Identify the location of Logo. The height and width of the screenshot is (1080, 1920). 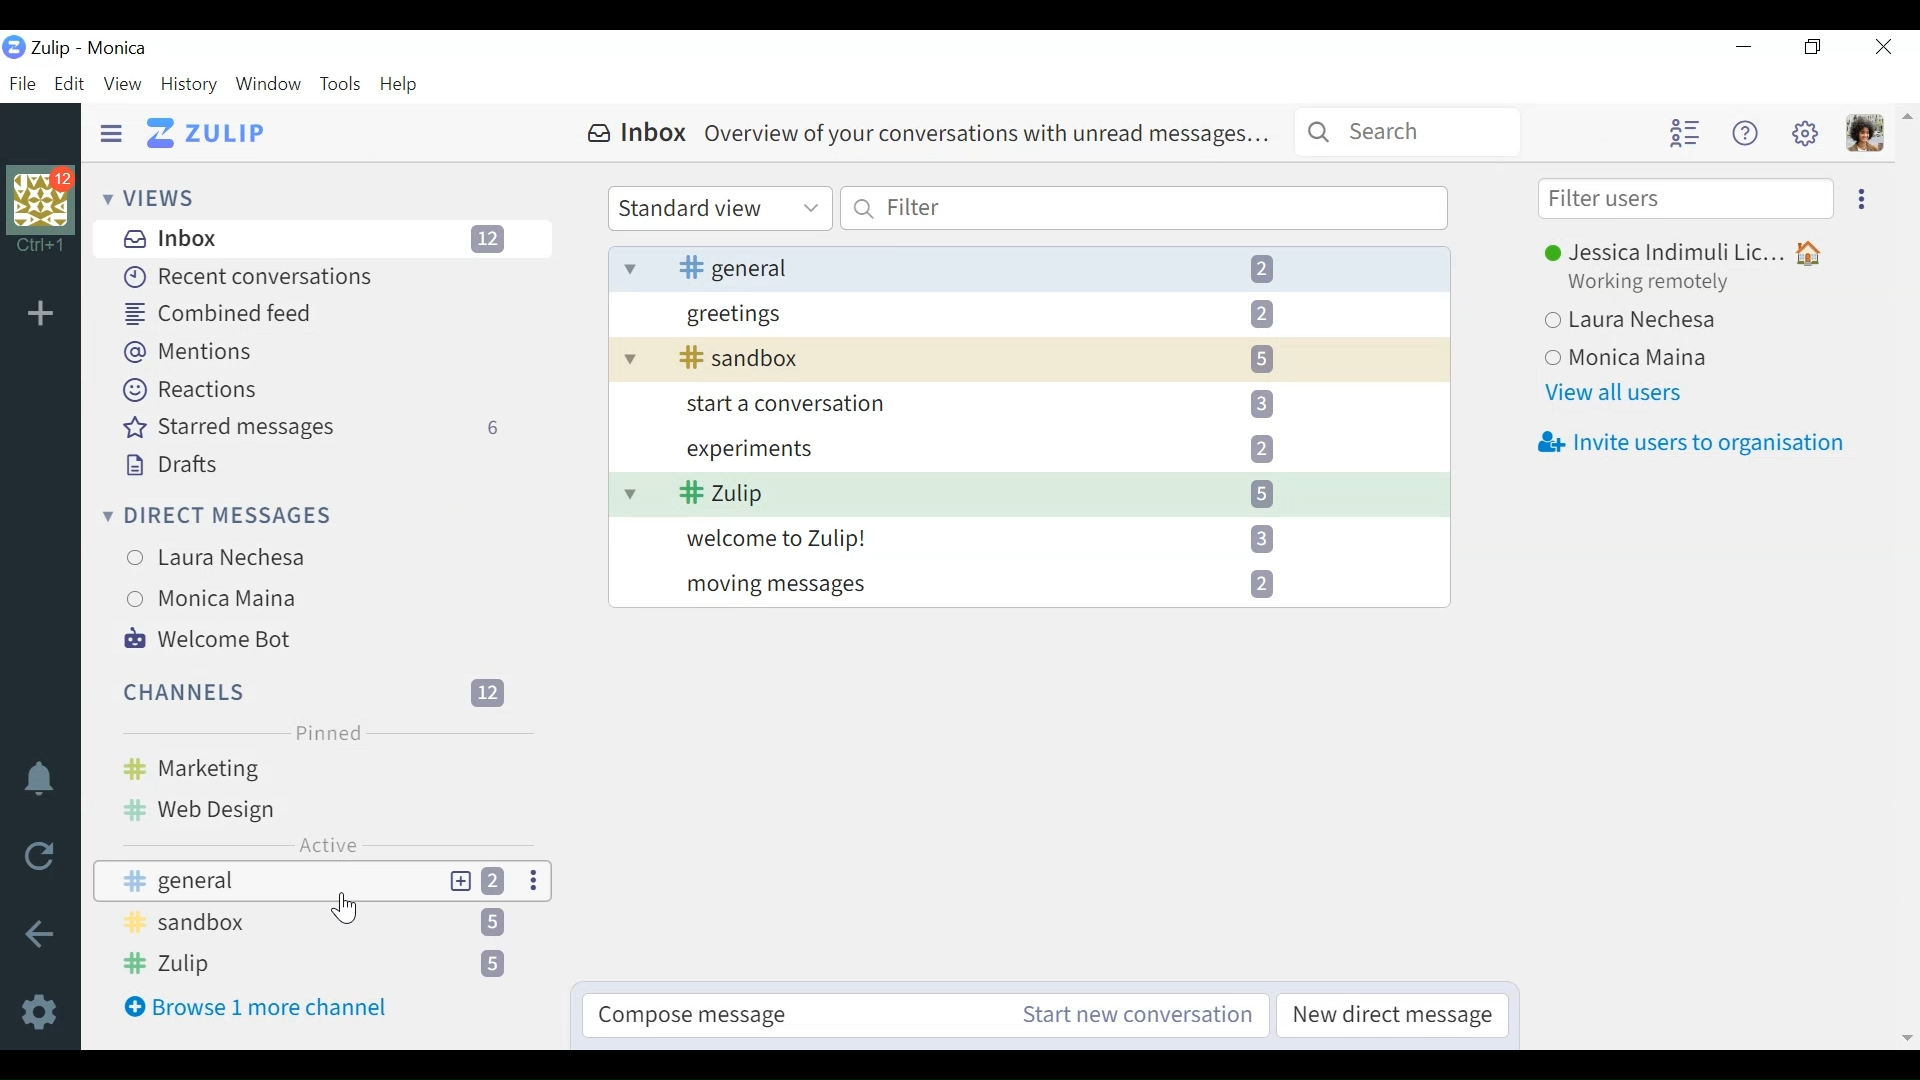
(14, 49).